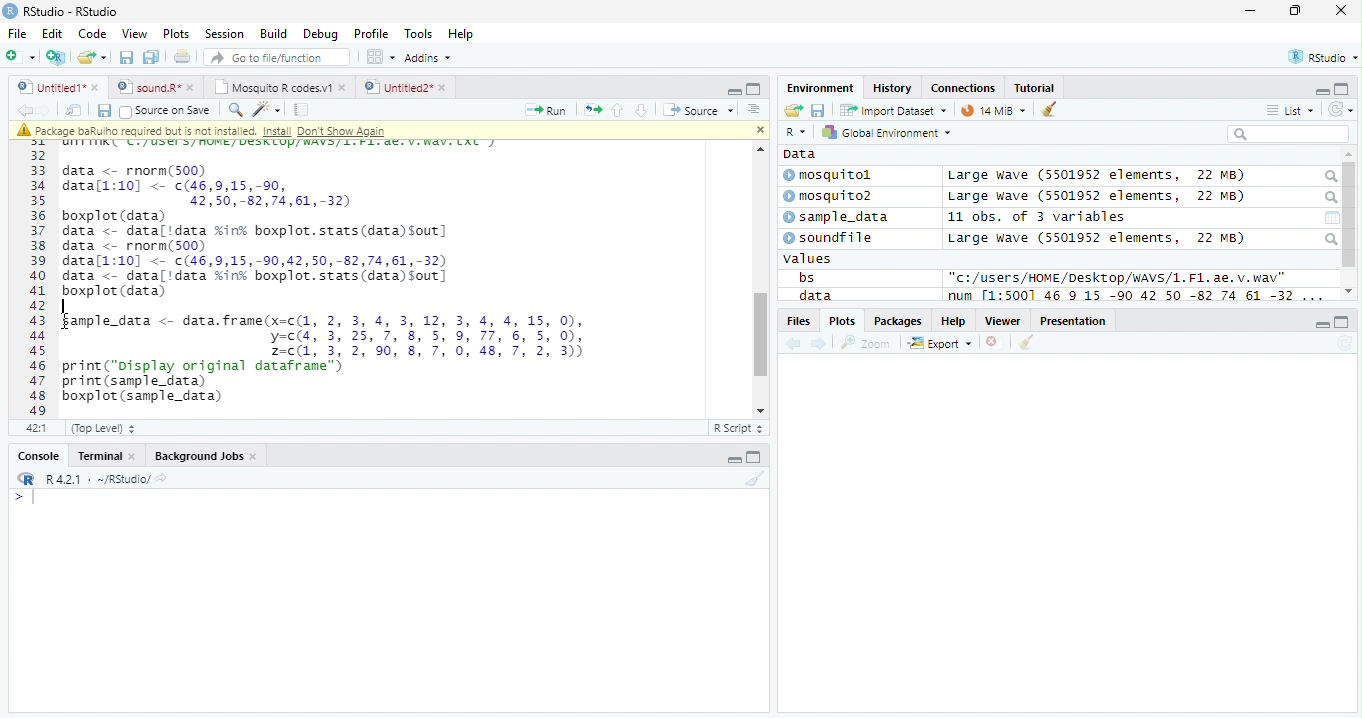 This screenshot has width=1362, height=718. Describe the element at coordinates (1100, 197) in the screenshot. I see `Large wave (5501952 elements, 22 MB)` at that location.